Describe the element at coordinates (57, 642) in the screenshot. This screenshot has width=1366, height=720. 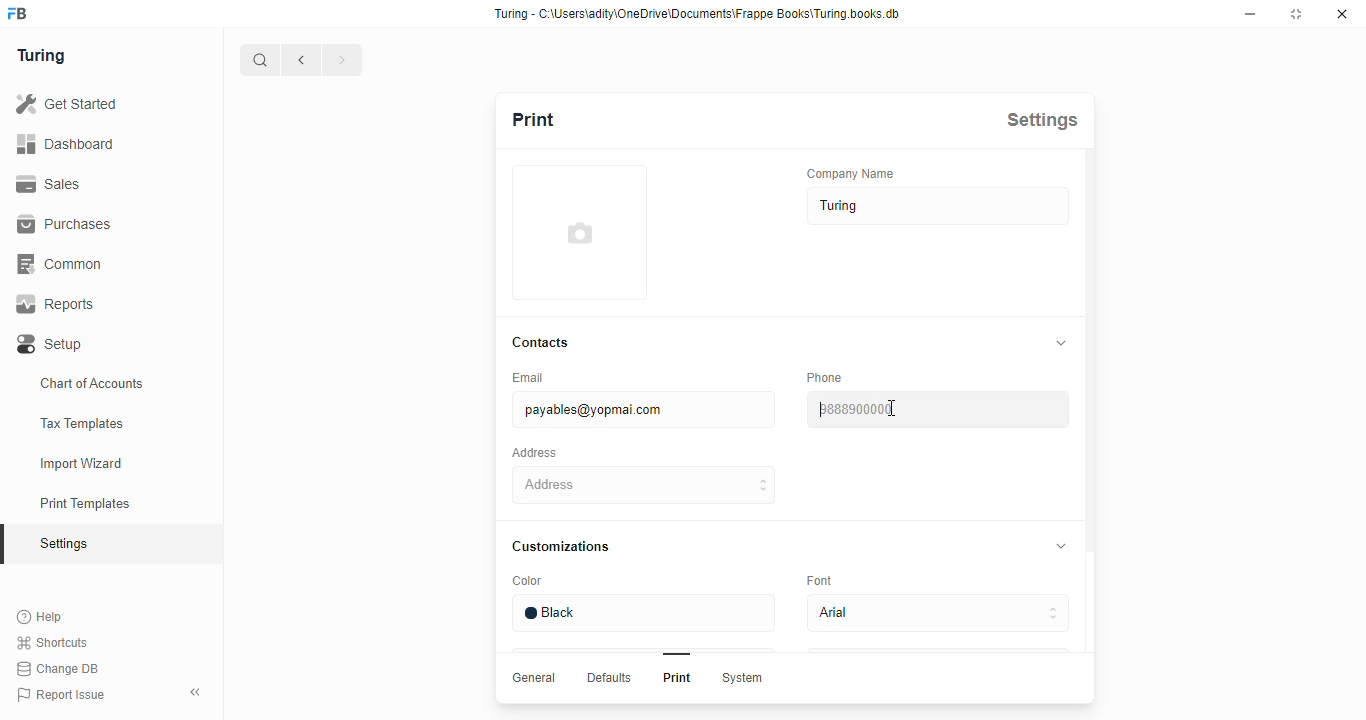
I see `Shortcuts` at that location.